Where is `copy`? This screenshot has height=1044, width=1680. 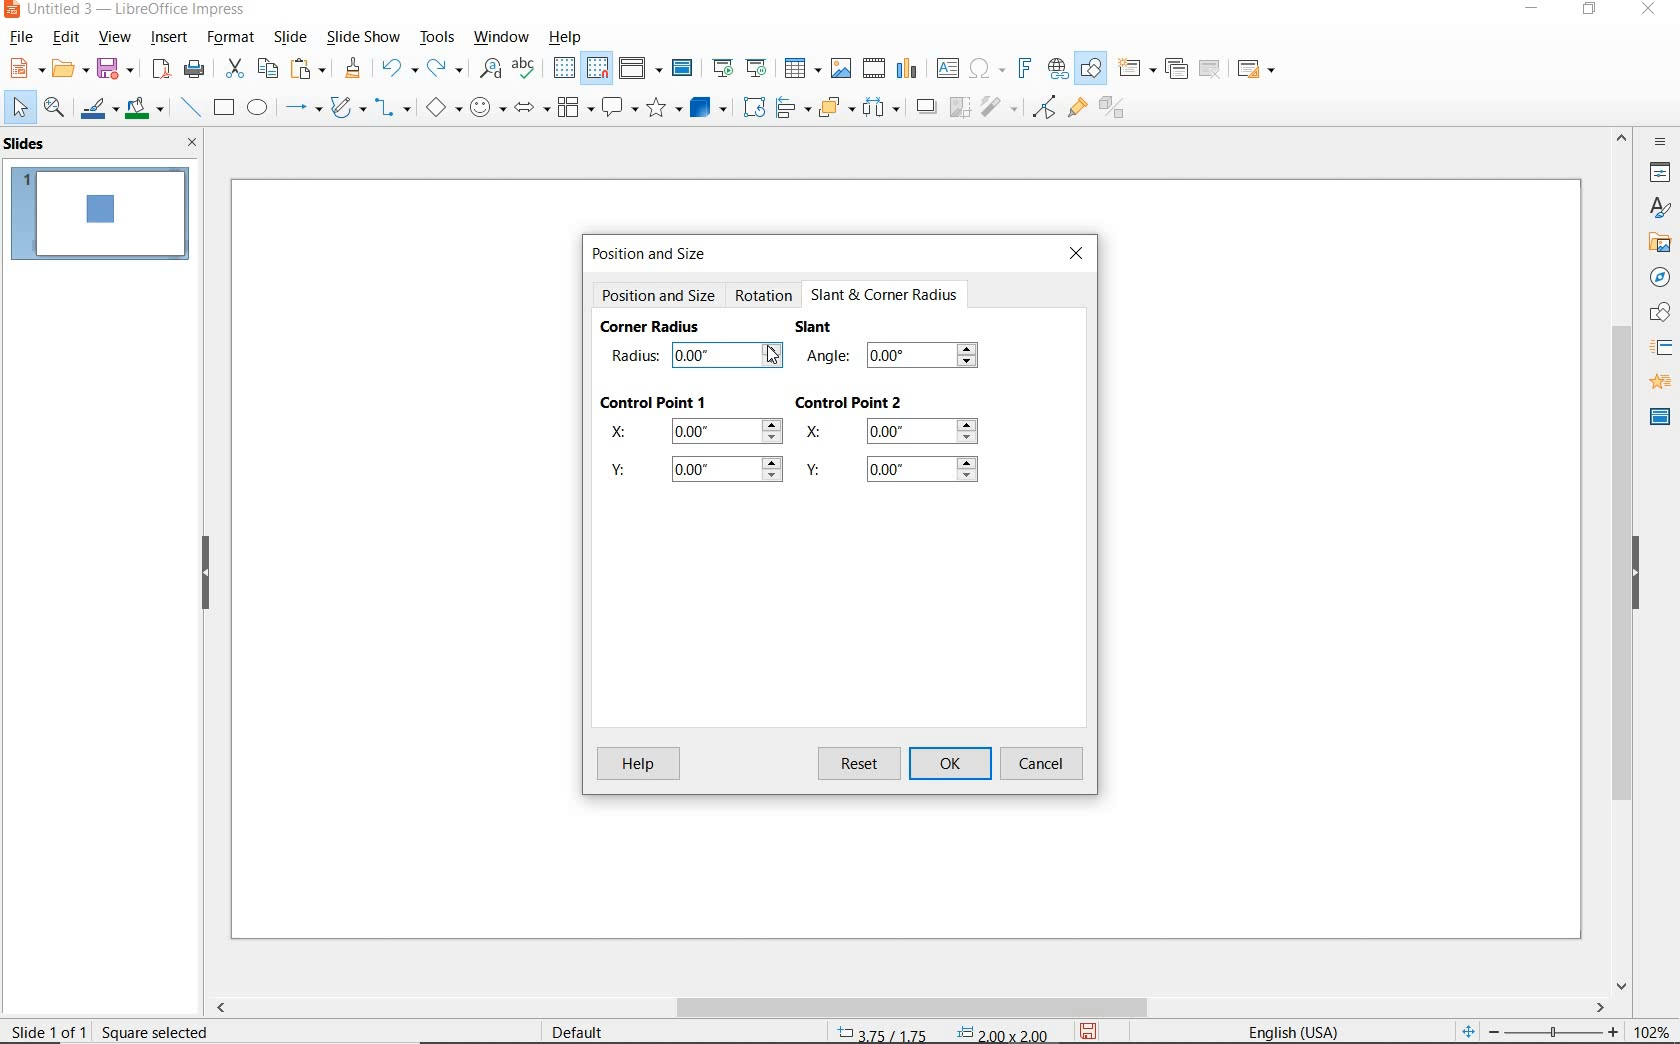
copy is located at coordinates (265, 67).